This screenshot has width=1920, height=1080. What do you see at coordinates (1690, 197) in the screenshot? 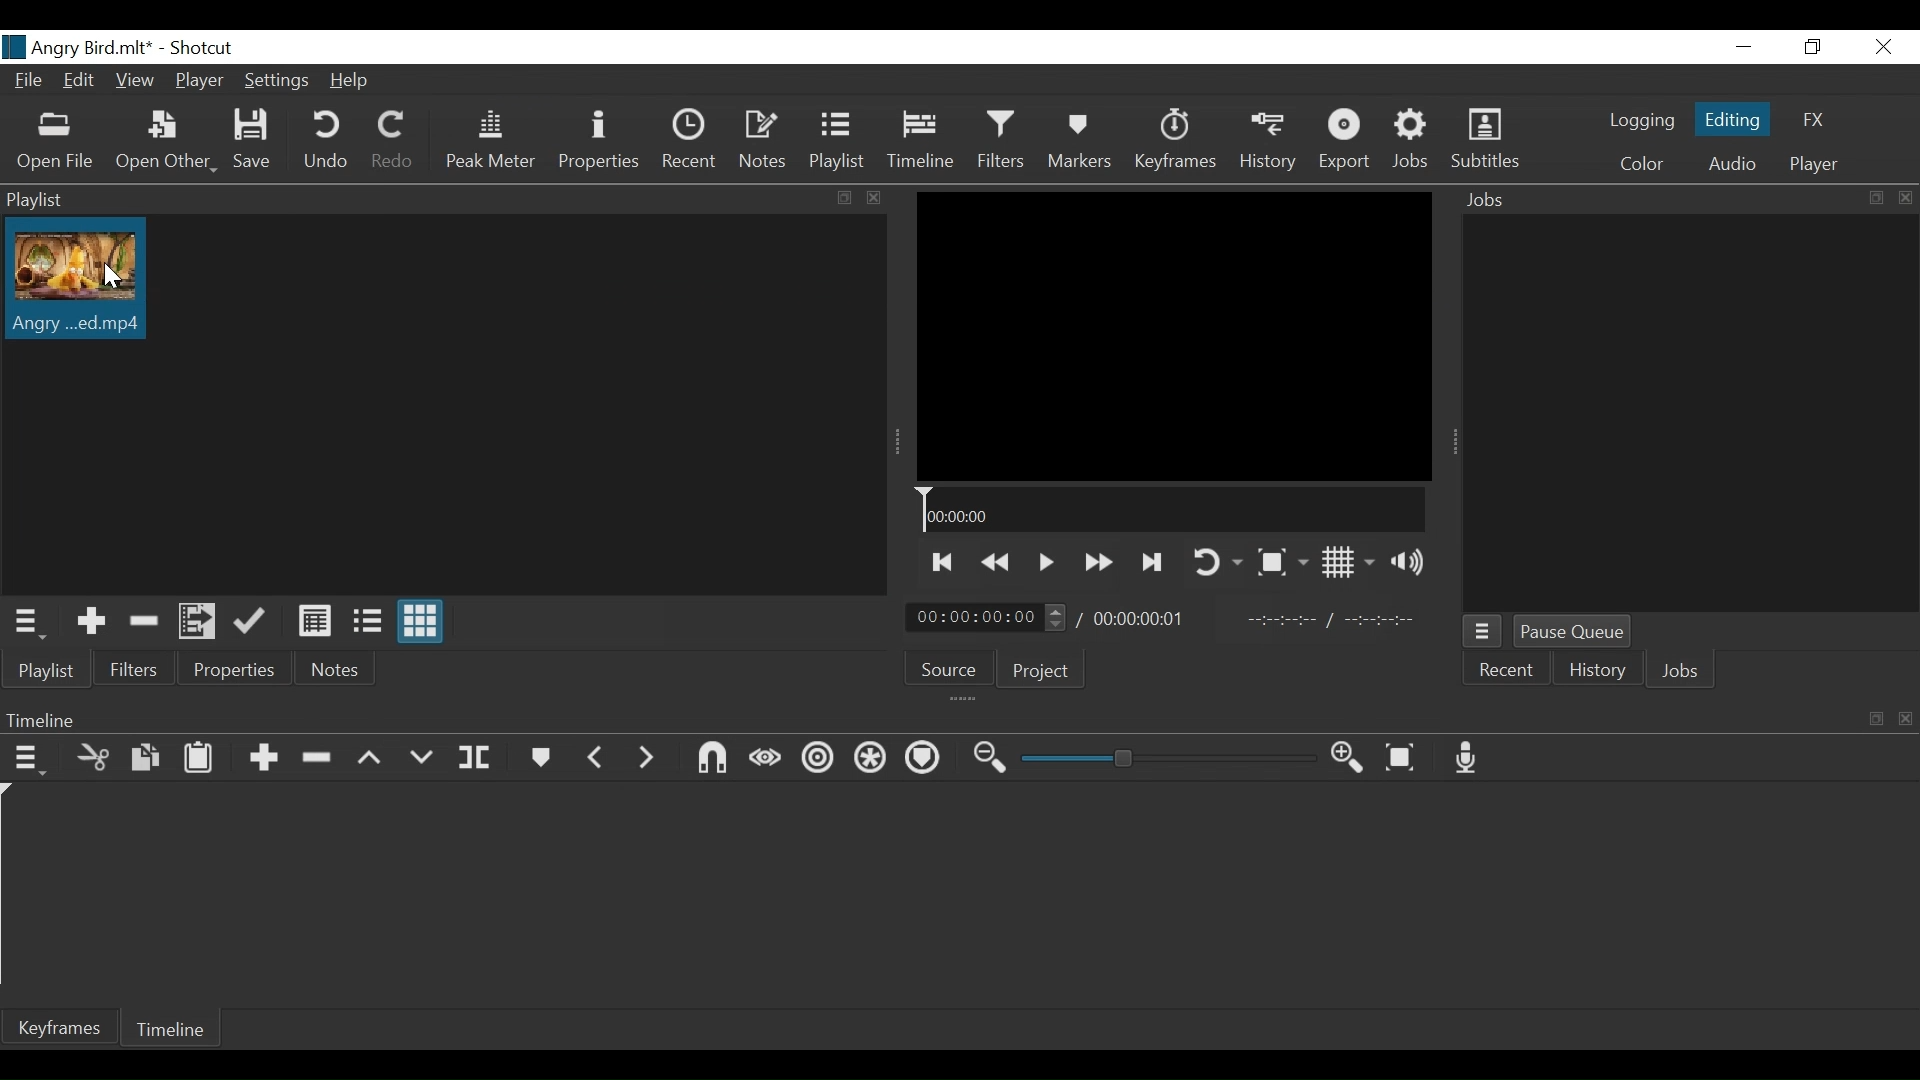
I see `Jobs Panel` at bounding box center [1690, 197].